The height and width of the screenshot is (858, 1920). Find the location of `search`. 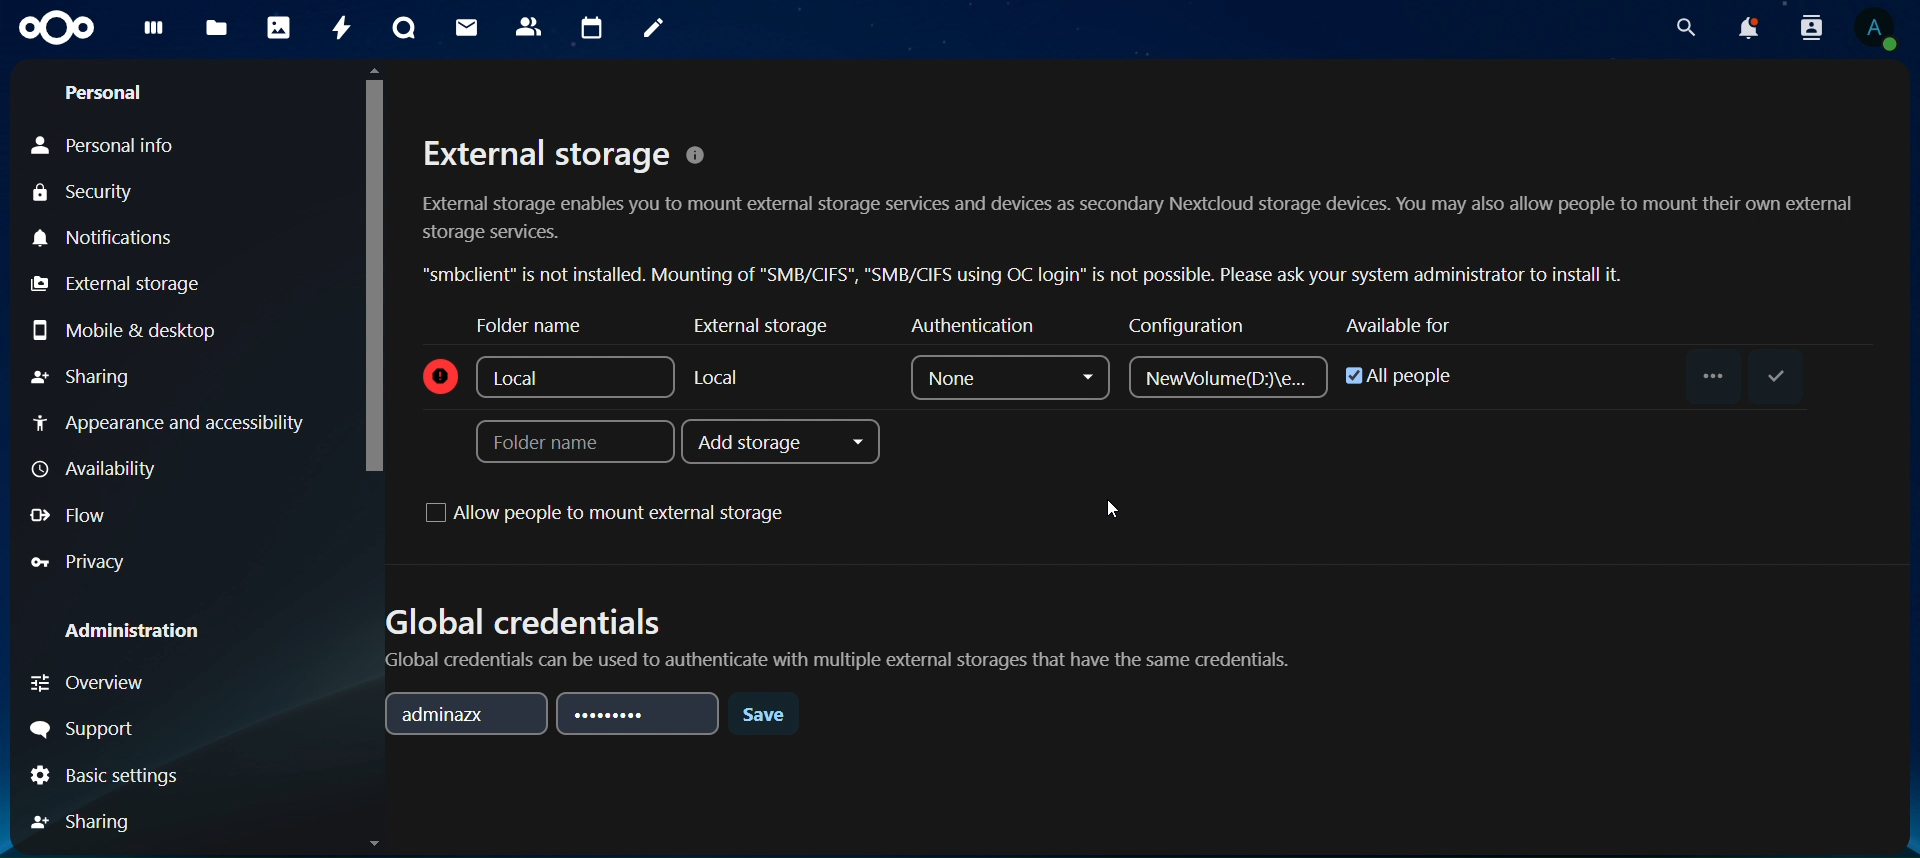

search is located at coordinates (1684, 28).